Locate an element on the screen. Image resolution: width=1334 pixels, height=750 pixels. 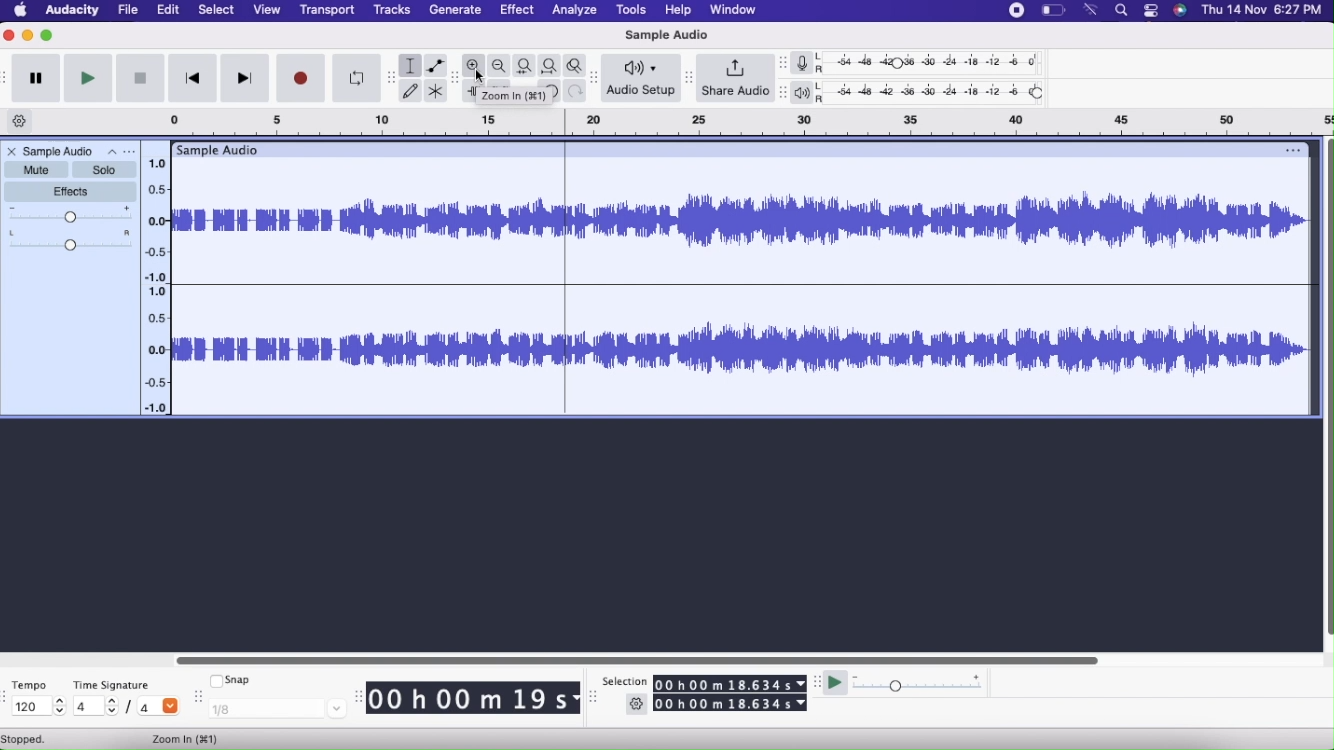
Selection is located at coordinates (626, 679).